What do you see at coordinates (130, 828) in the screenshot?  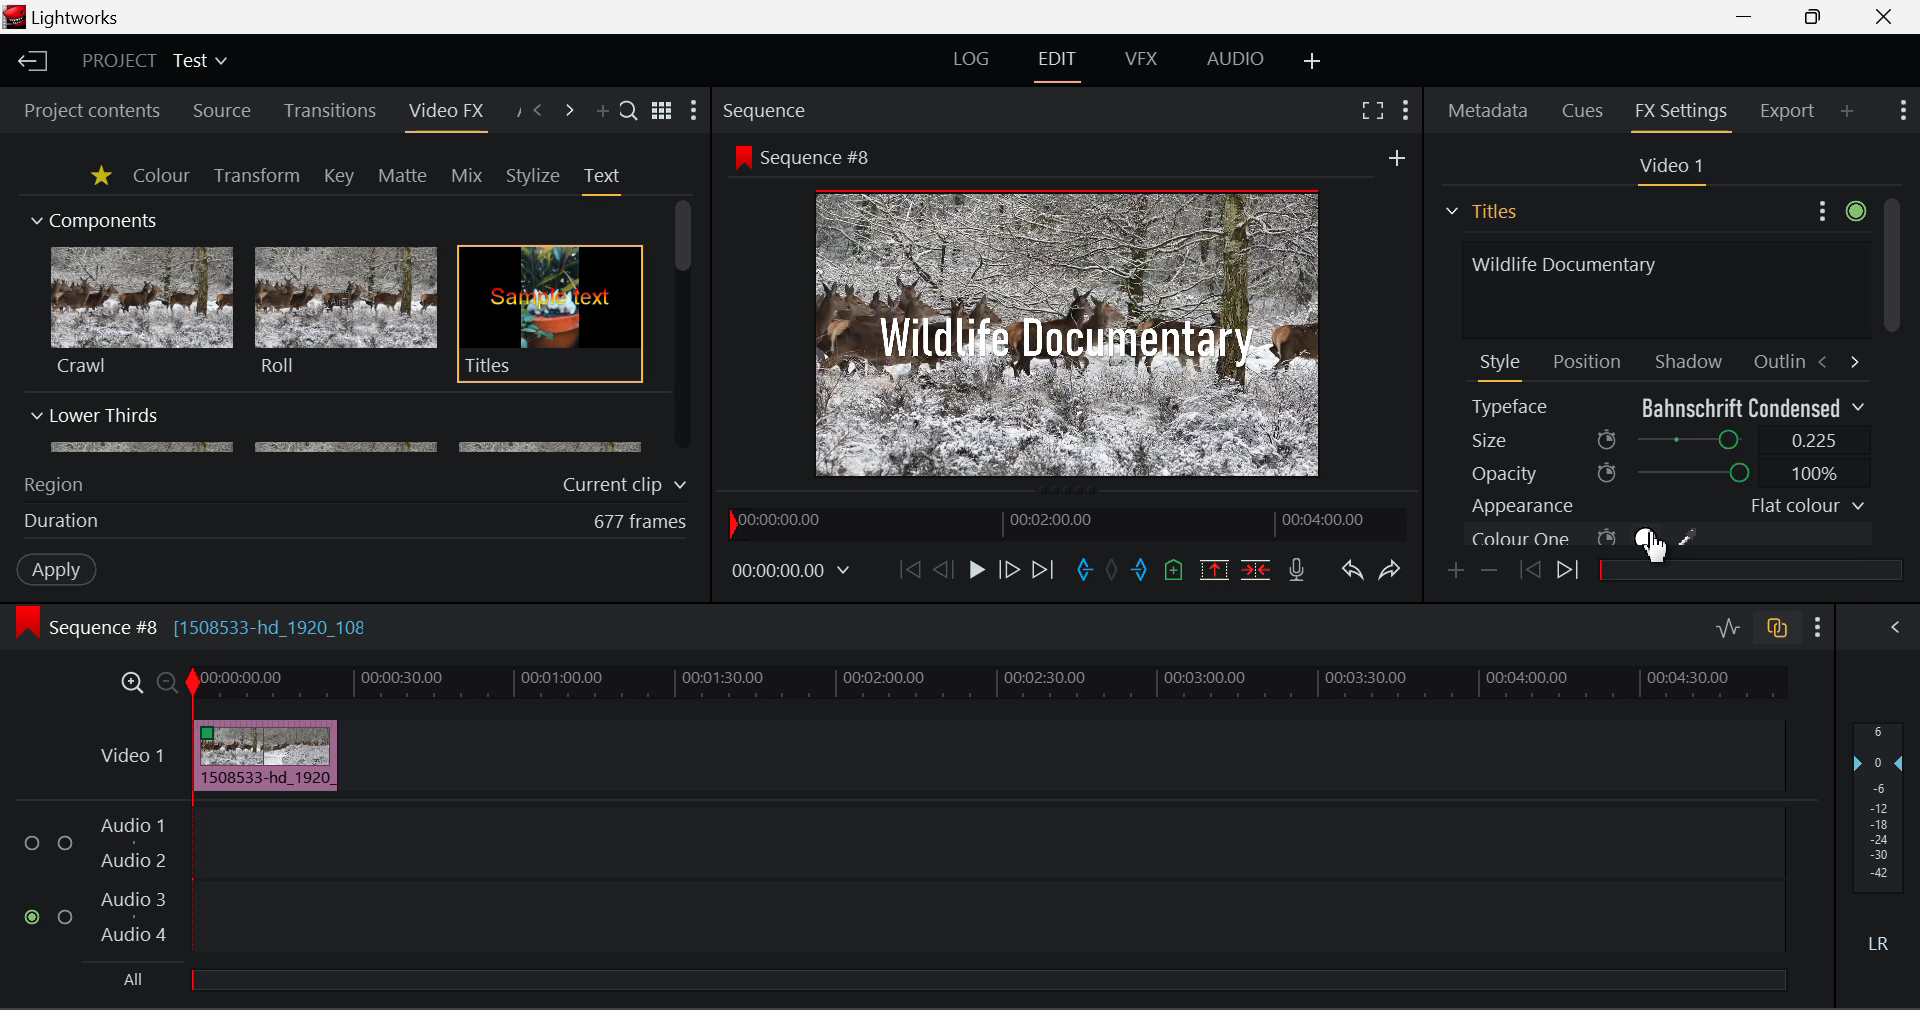 I see `Audio 1` at bounding box center [130, 828].